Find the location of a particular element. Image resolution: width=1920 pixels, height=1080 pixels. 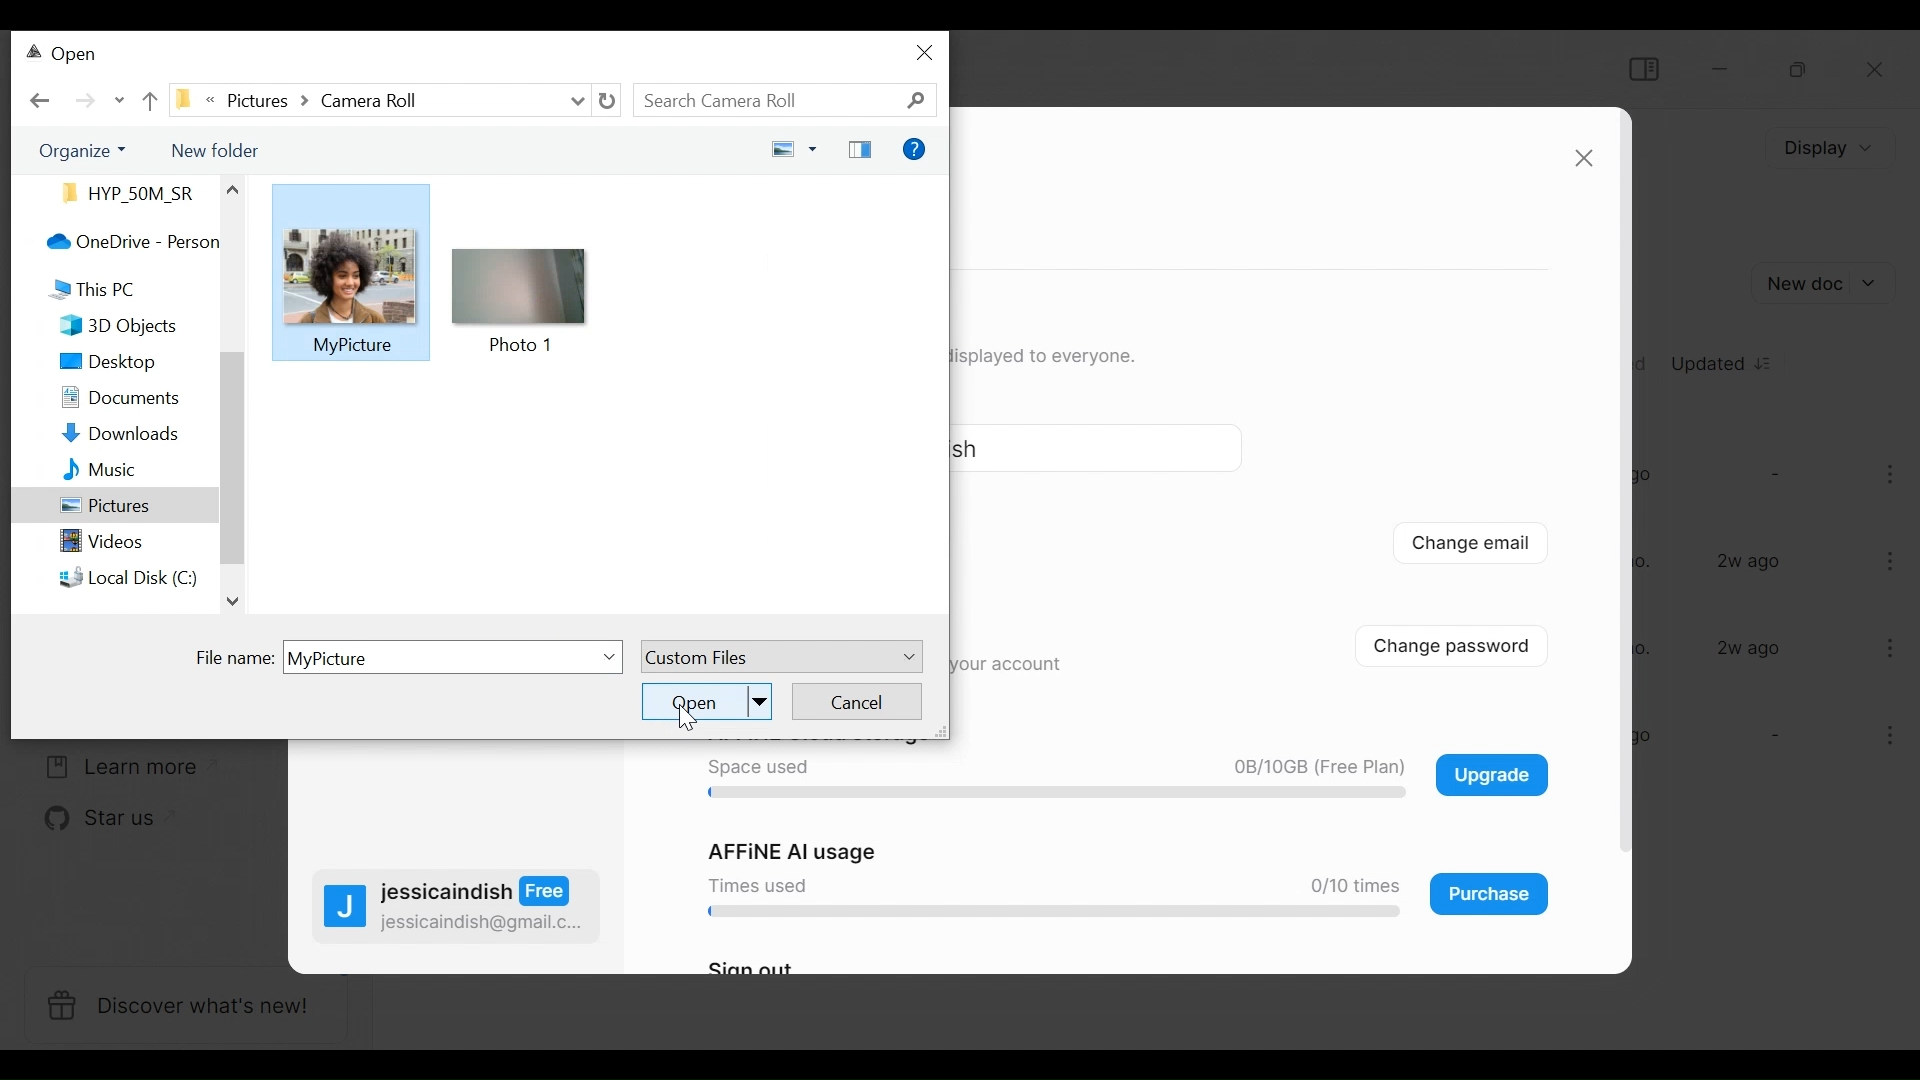

Change password is located at coordinates (1466, 644).